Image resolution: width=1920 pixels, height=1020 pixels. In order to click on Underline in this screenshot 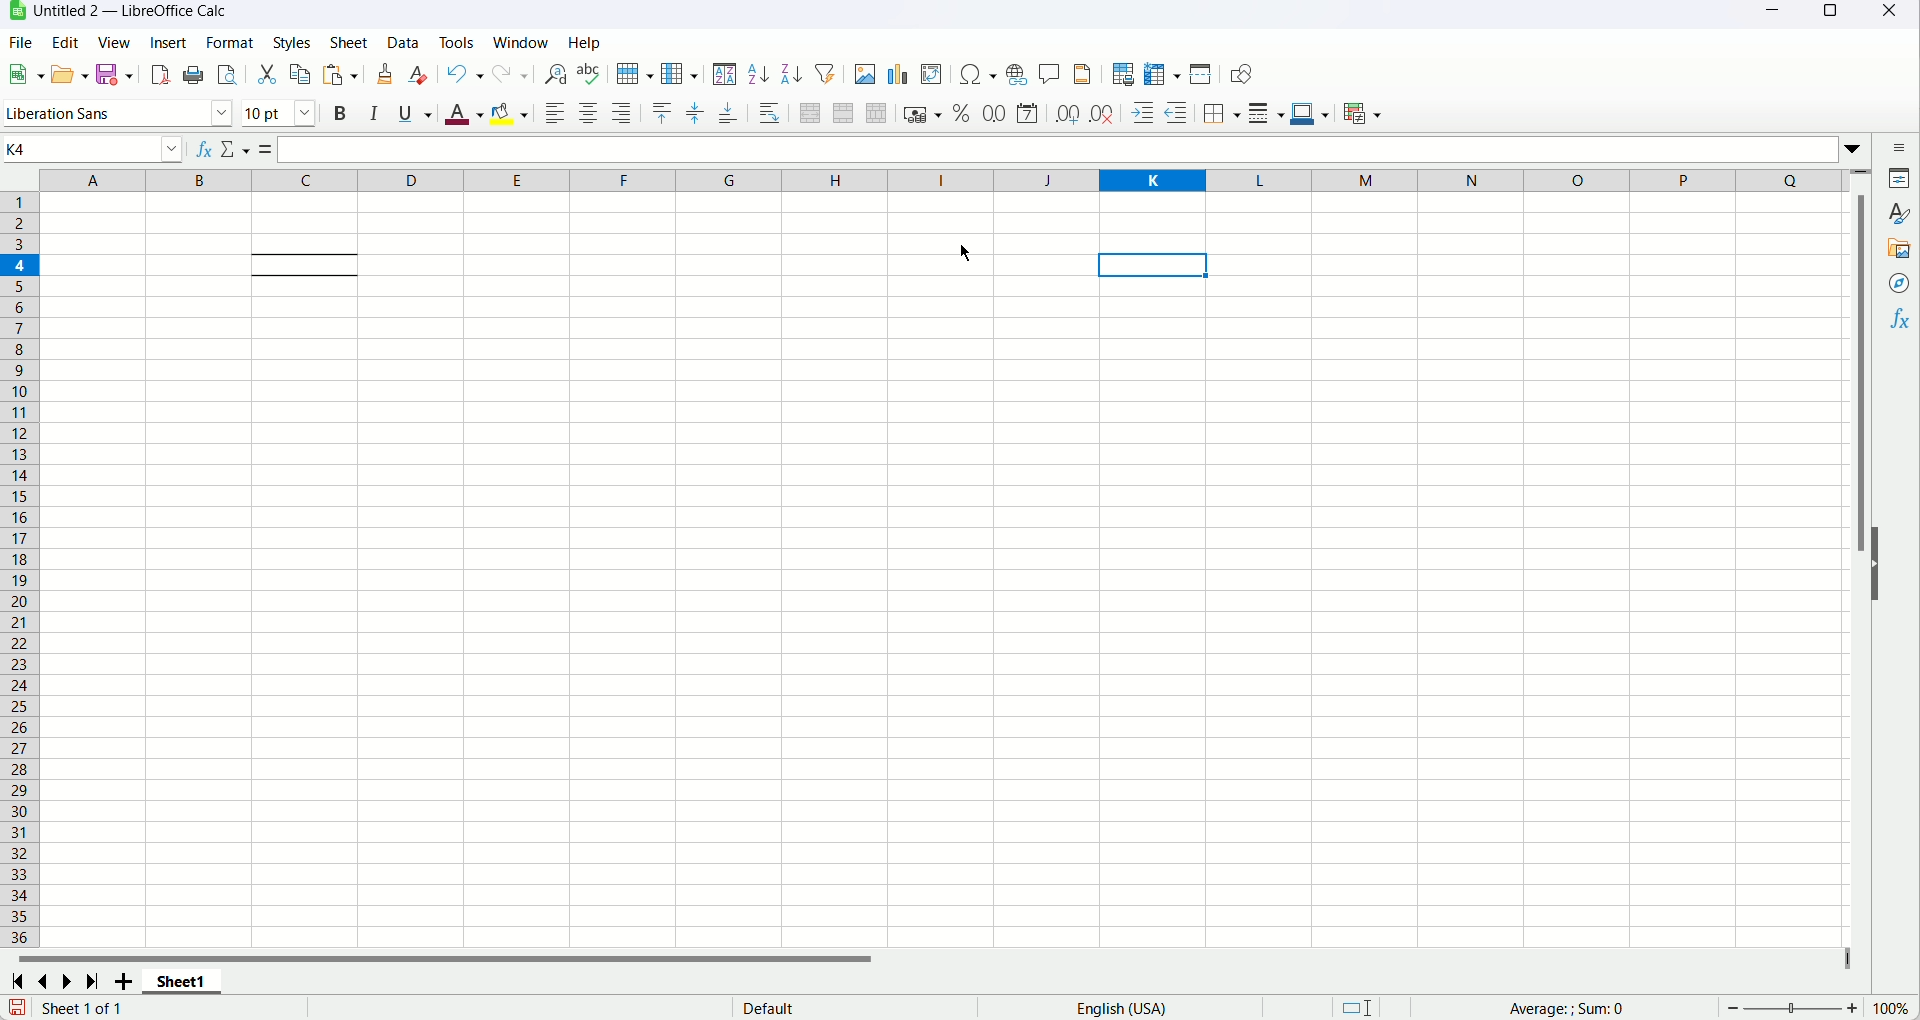, I will do `click(415, 113)`.